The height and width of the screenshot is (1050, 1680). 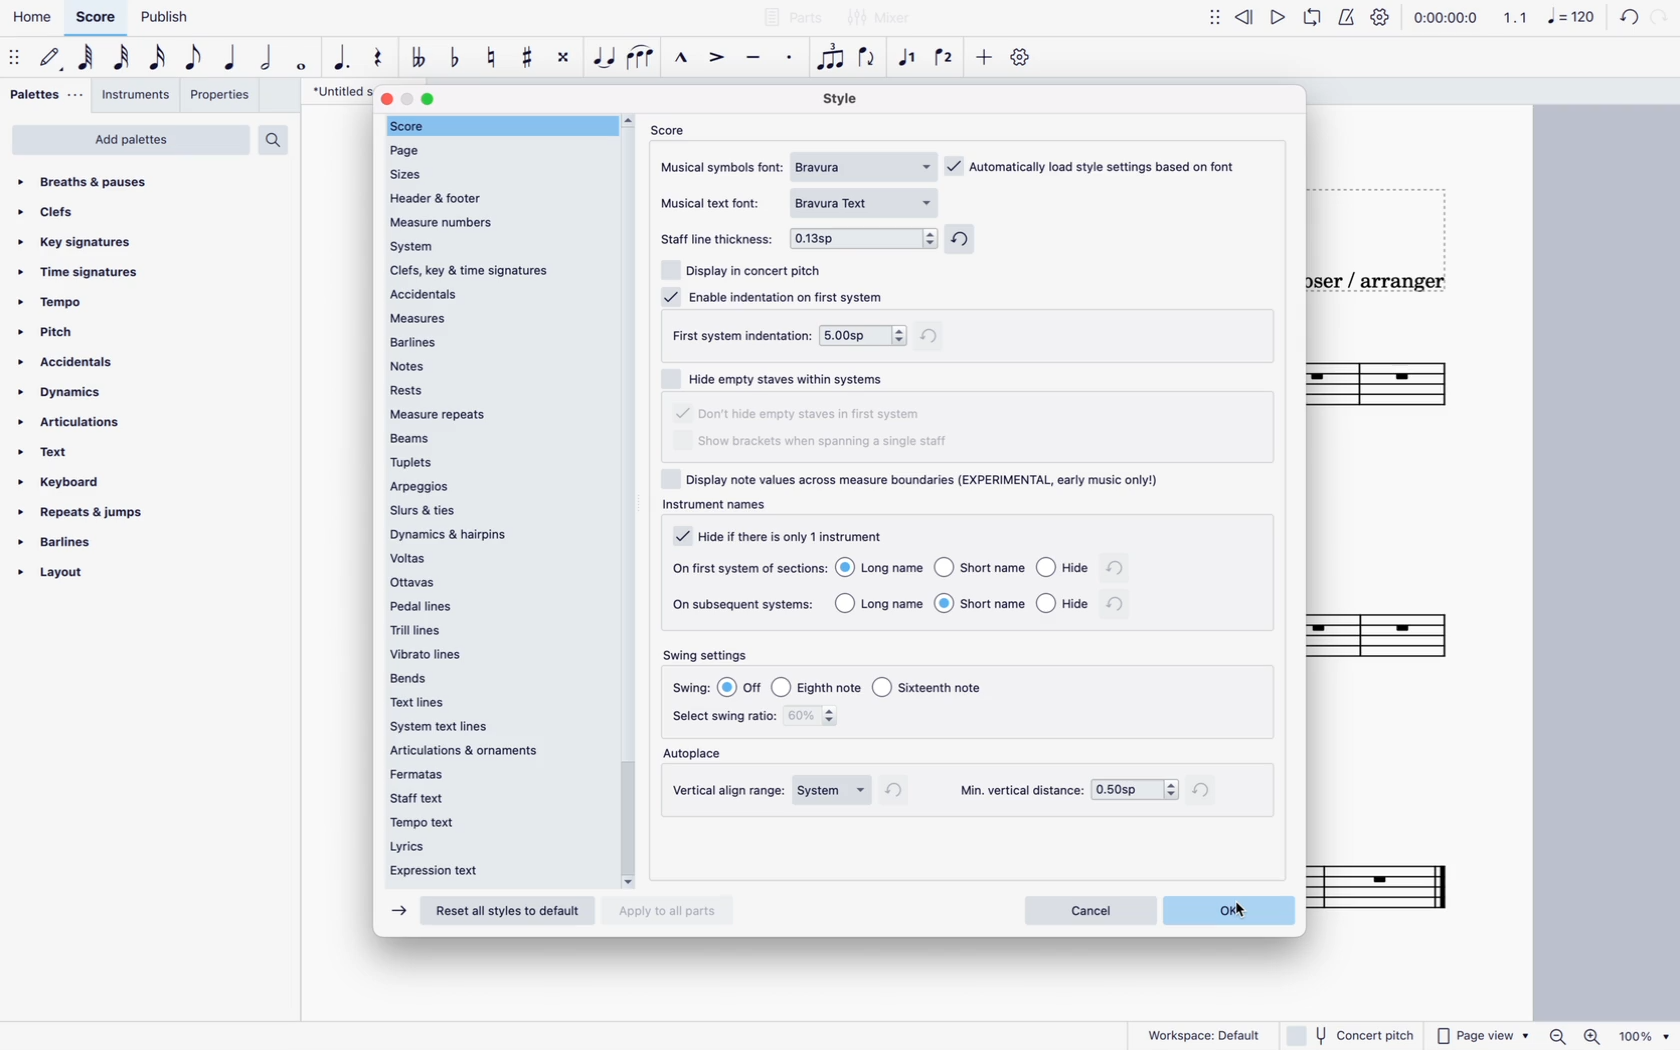 I want to click on Home, so click(x=35, y=12).